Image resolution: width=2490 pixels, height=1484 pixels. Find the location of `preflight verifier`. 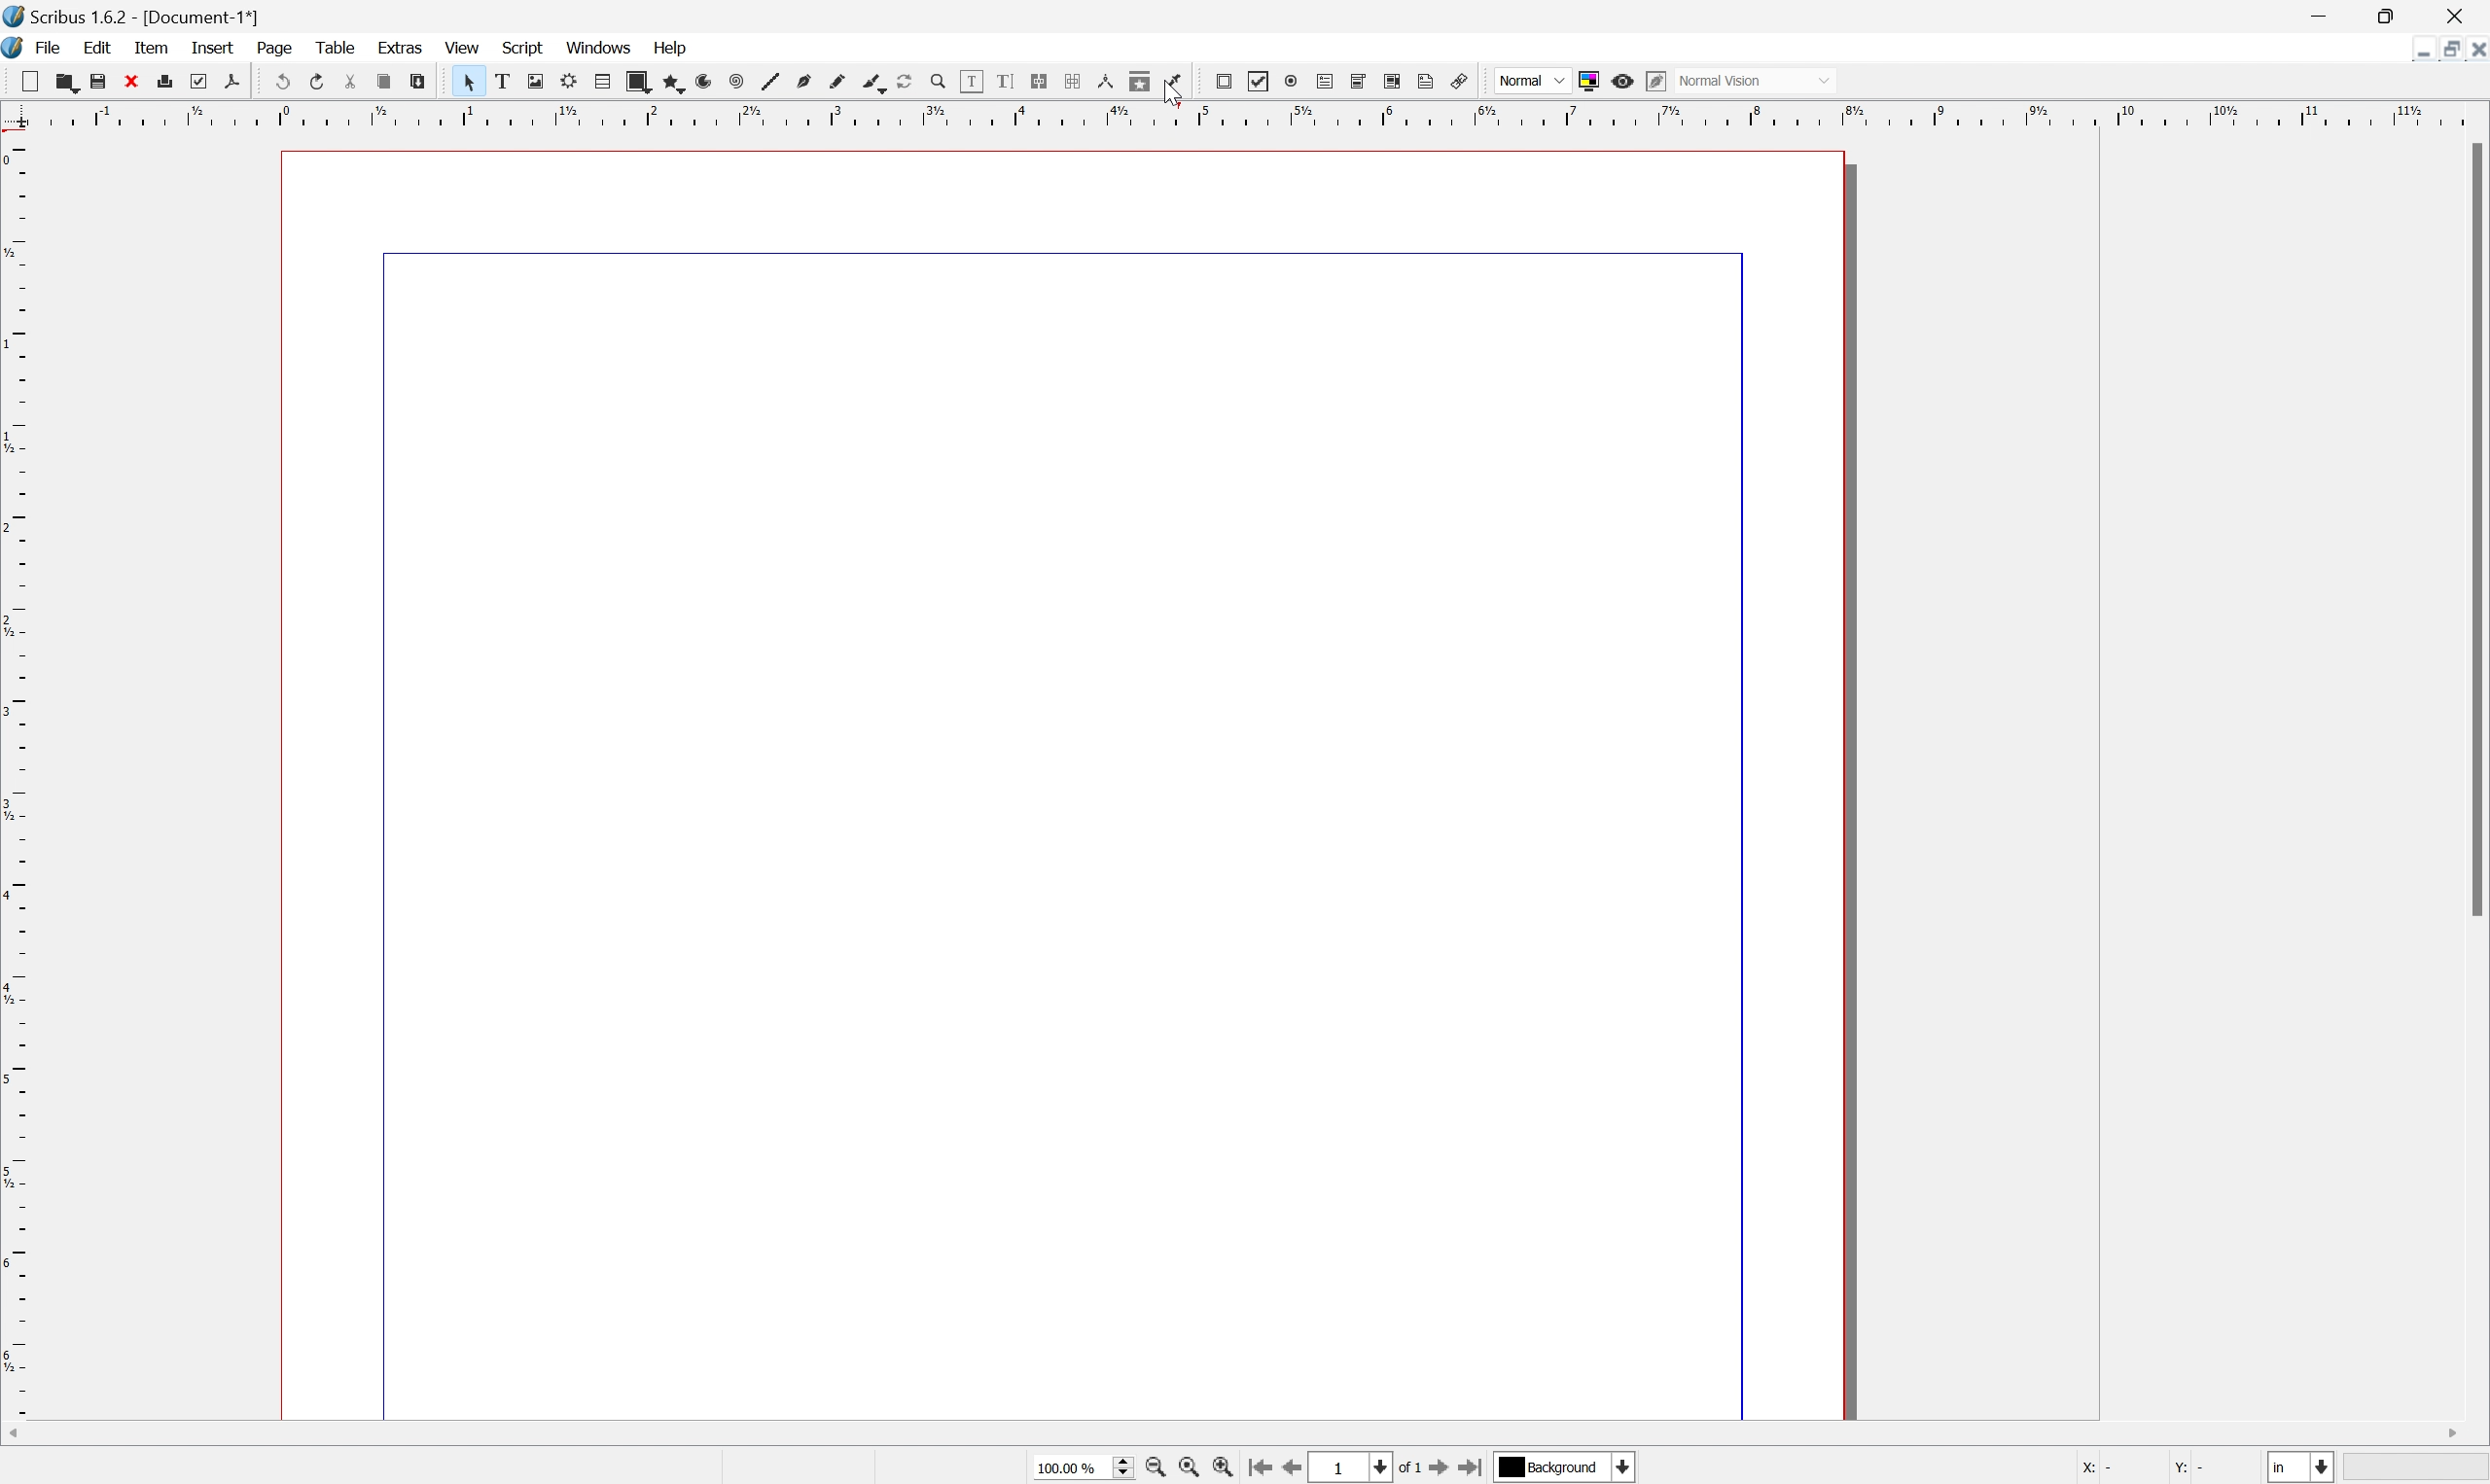

preflight verifier is located at coordinates (195, 81).